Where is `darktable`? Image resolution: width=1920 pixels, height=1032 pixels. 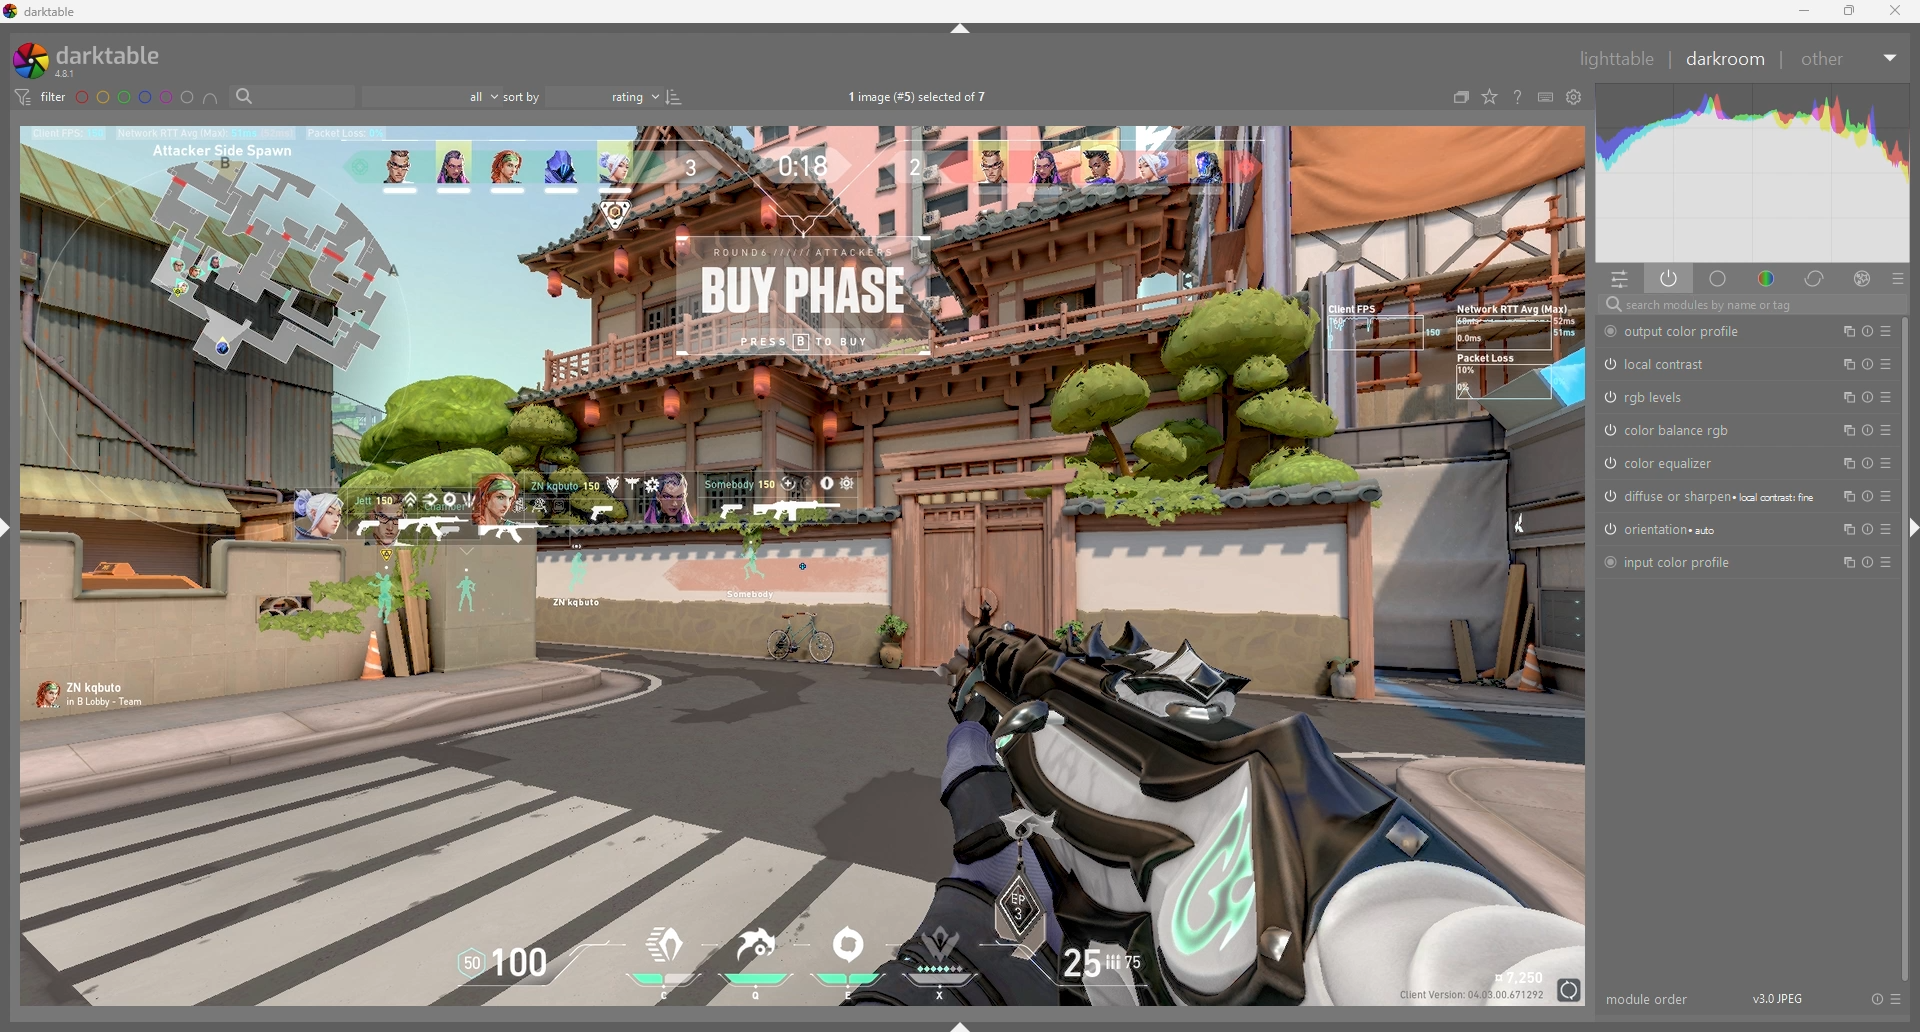
darktable is located at coordinates (93, 60).